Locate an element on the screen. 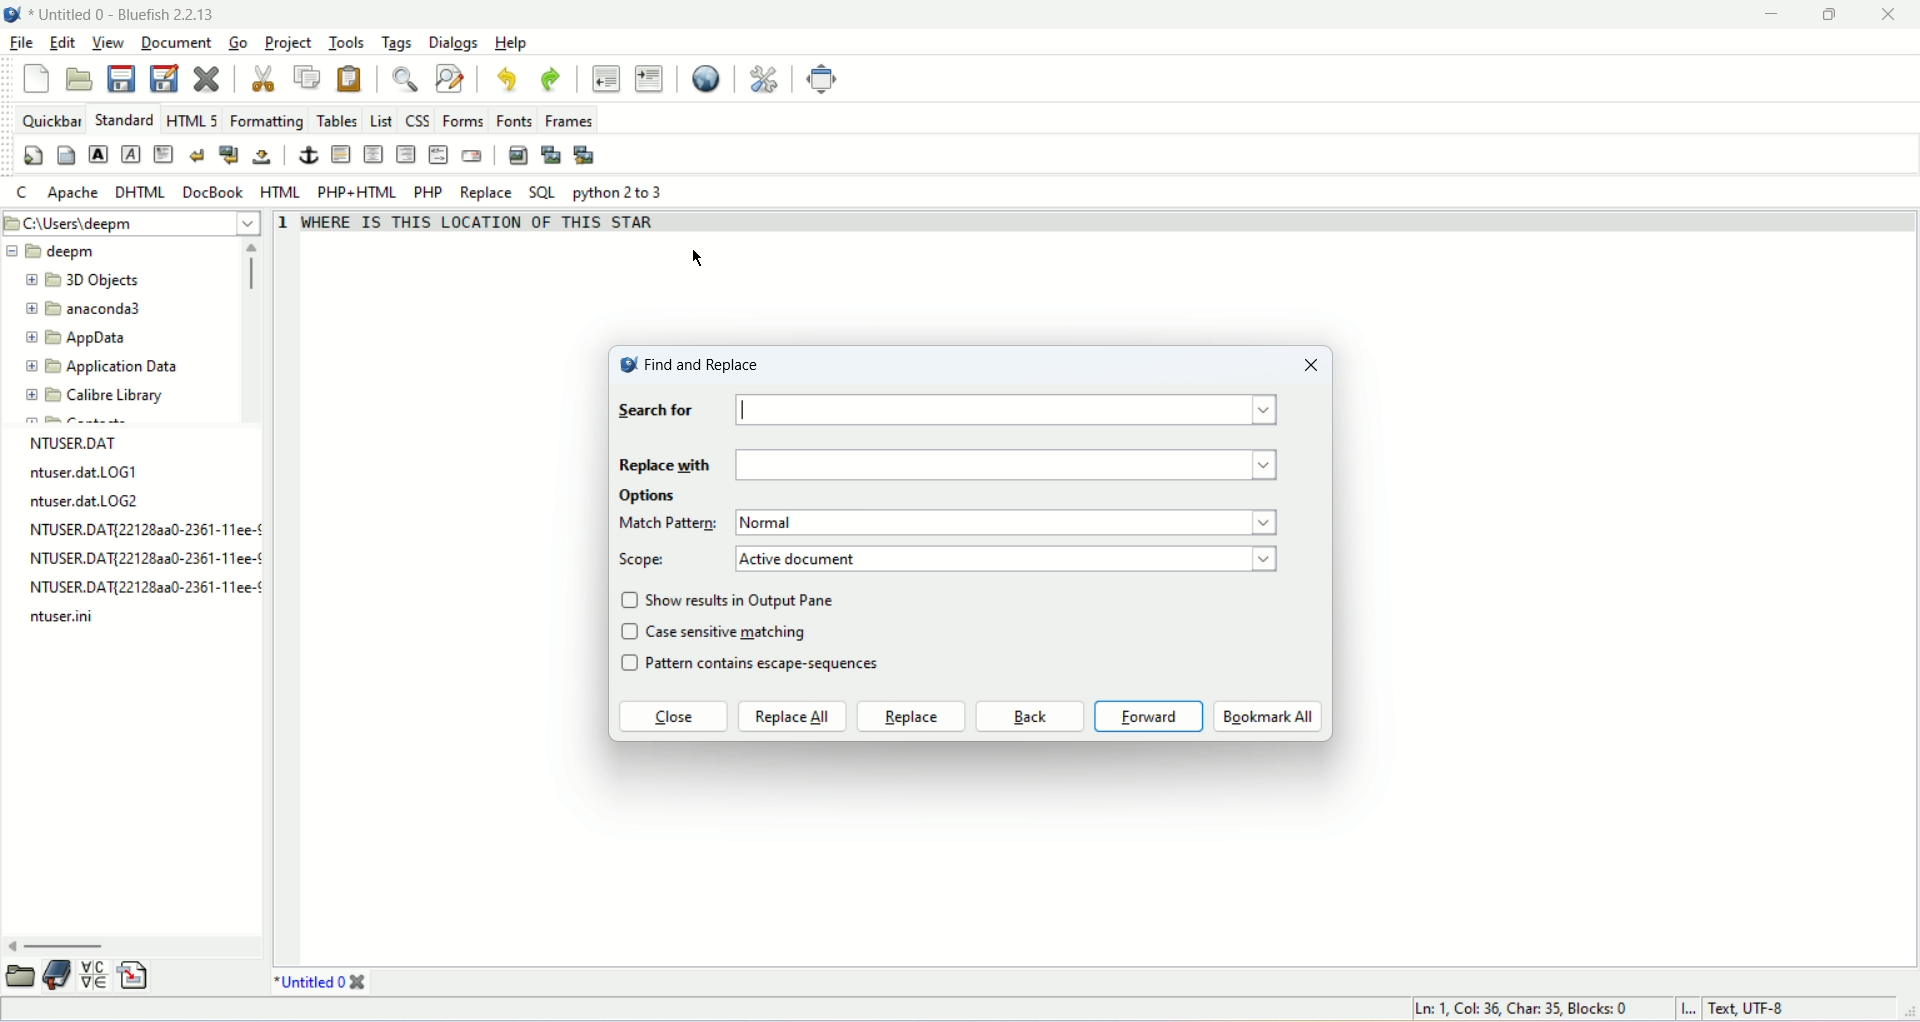 This screenshot has width=1920, height=1022. multi thumbnail is located at coordinates (586, 155).